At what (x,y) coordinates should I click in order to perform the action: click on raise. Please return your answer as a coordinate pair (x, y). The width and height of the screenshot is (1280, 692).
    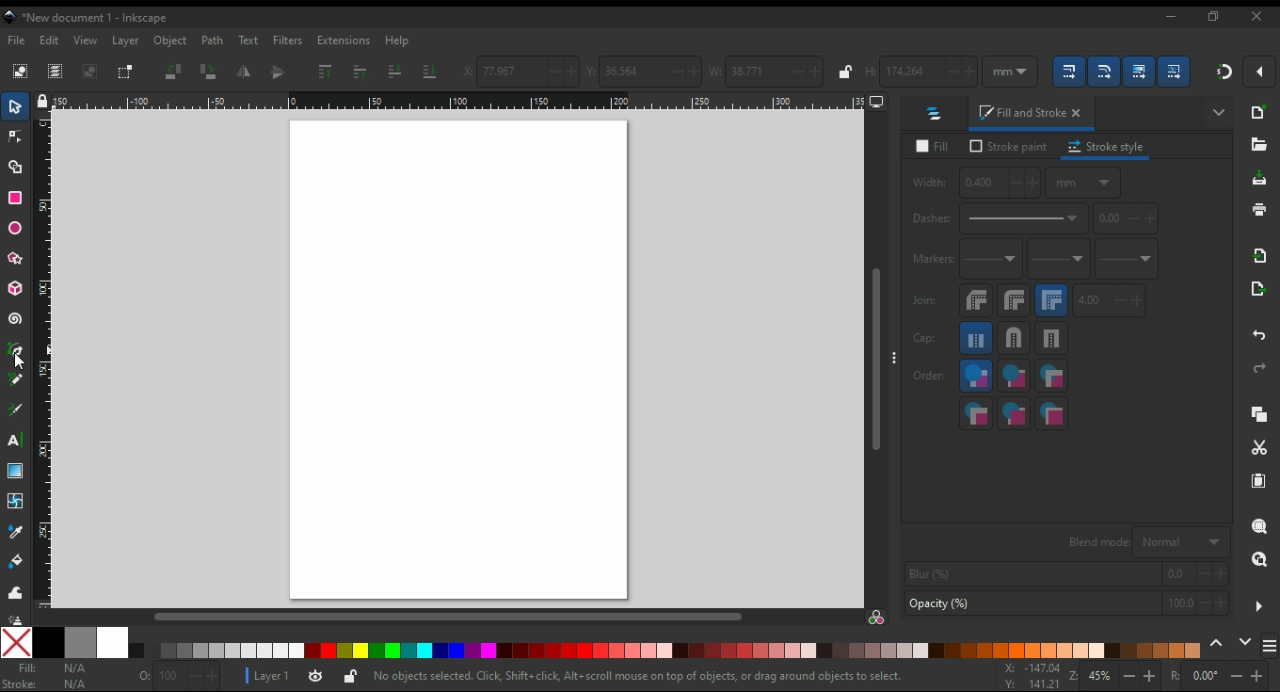
    Looking at the image, I should click on (360, 71).